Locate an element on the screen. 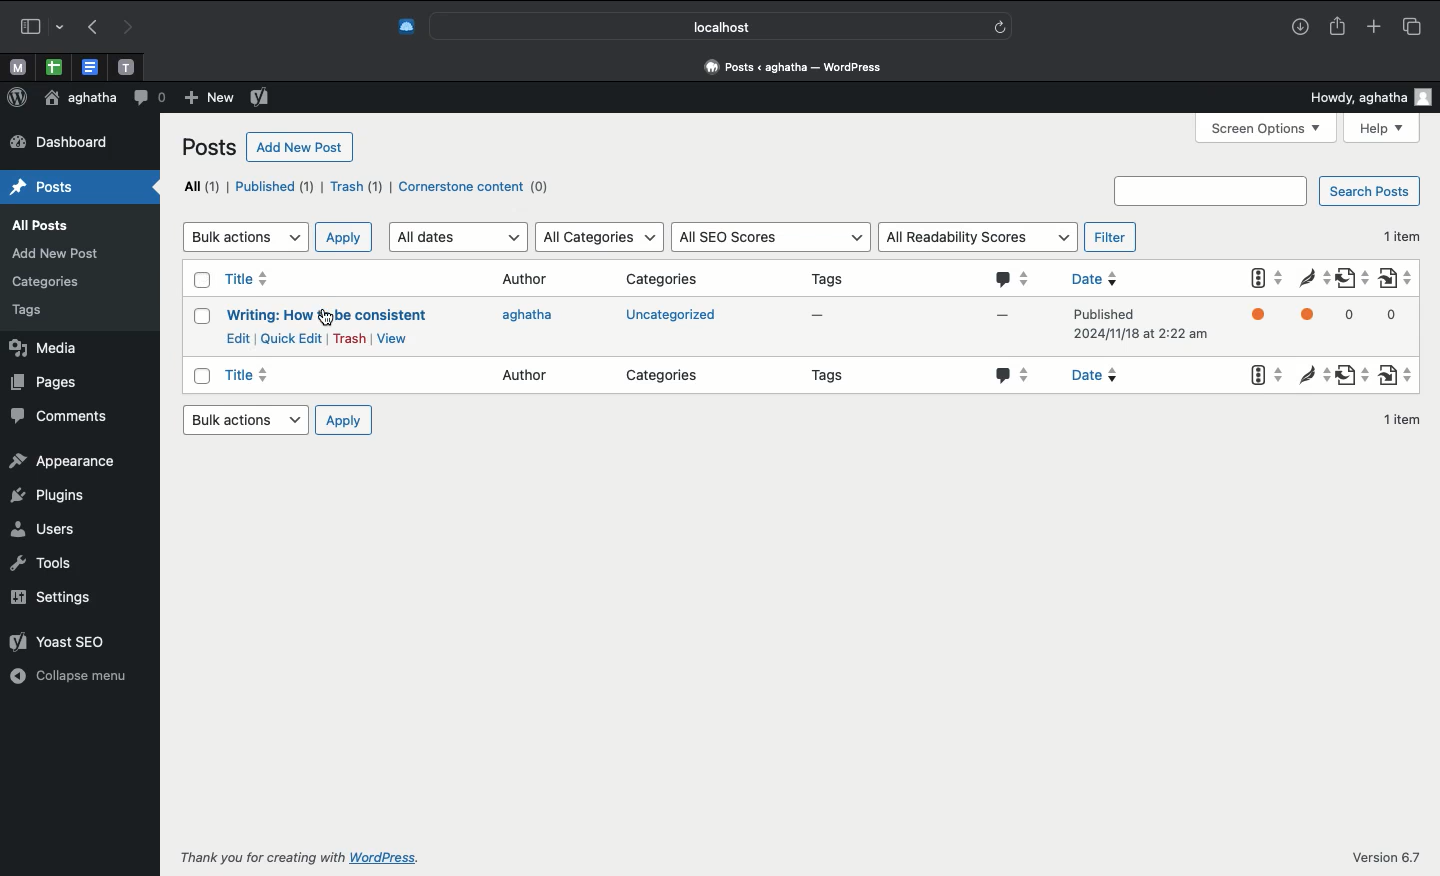 This screenshot has height=876, width=1440. Yoast is located at coordinates (1260, 376).